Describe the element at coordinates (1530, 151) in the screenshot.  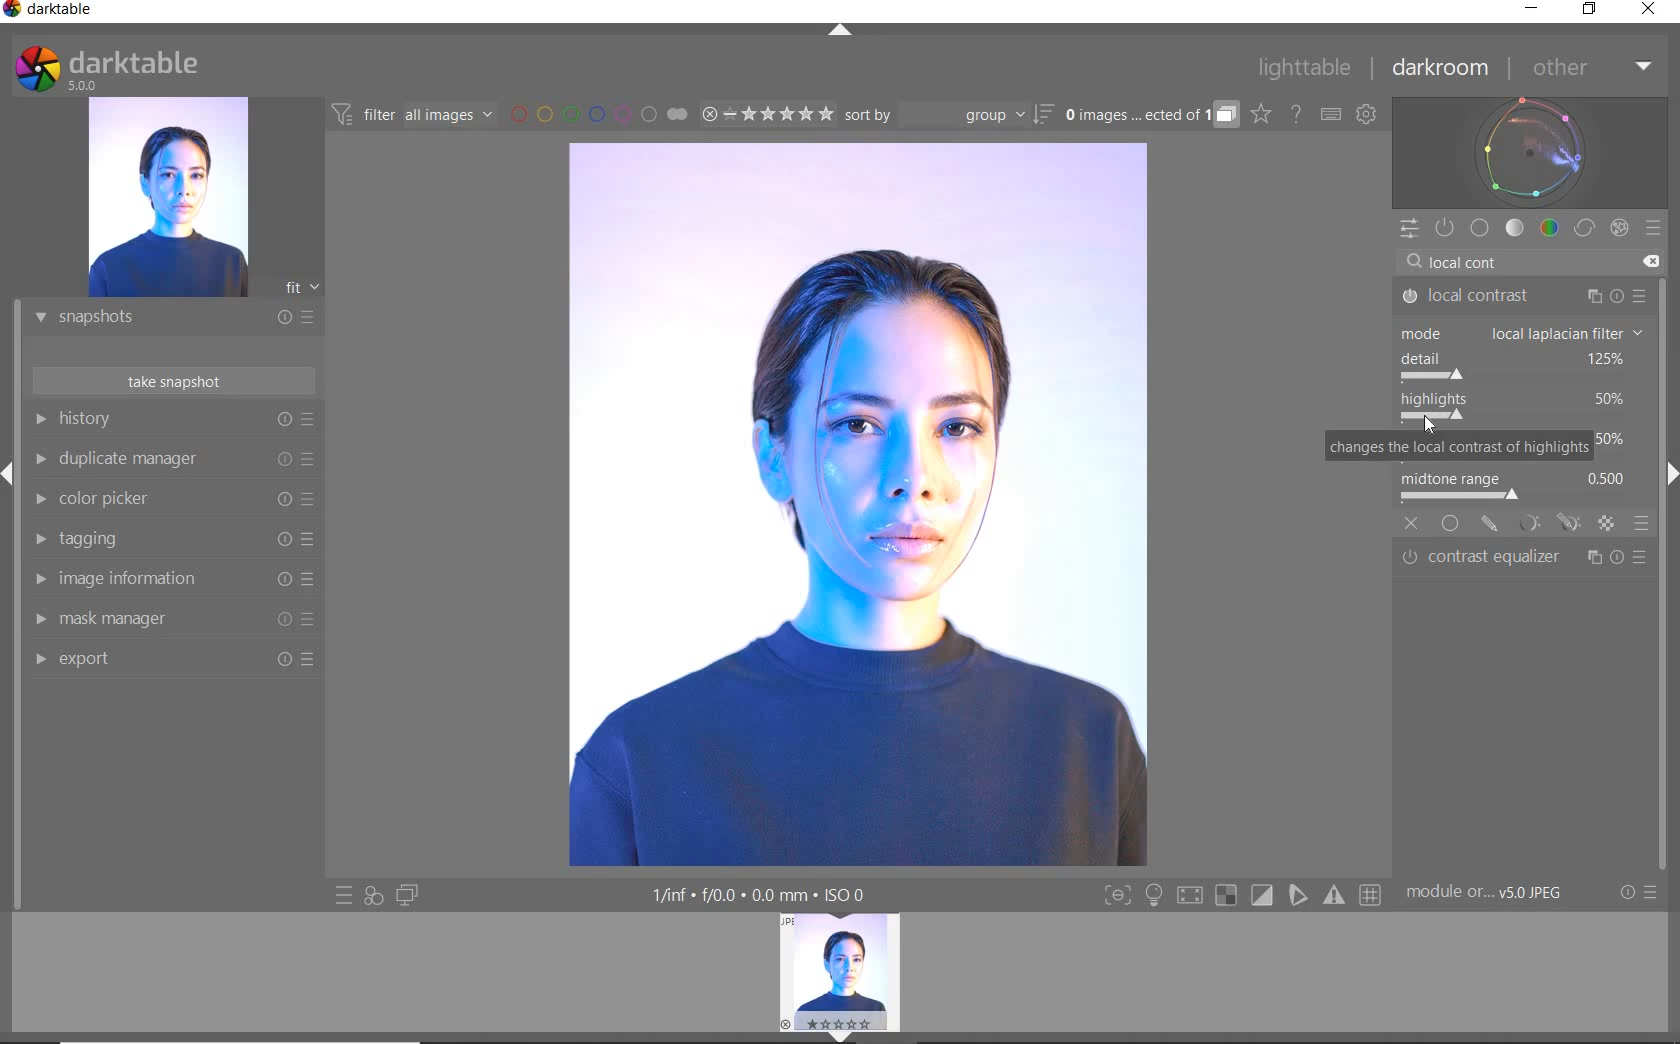
I see `WAVEFORM` at that location.